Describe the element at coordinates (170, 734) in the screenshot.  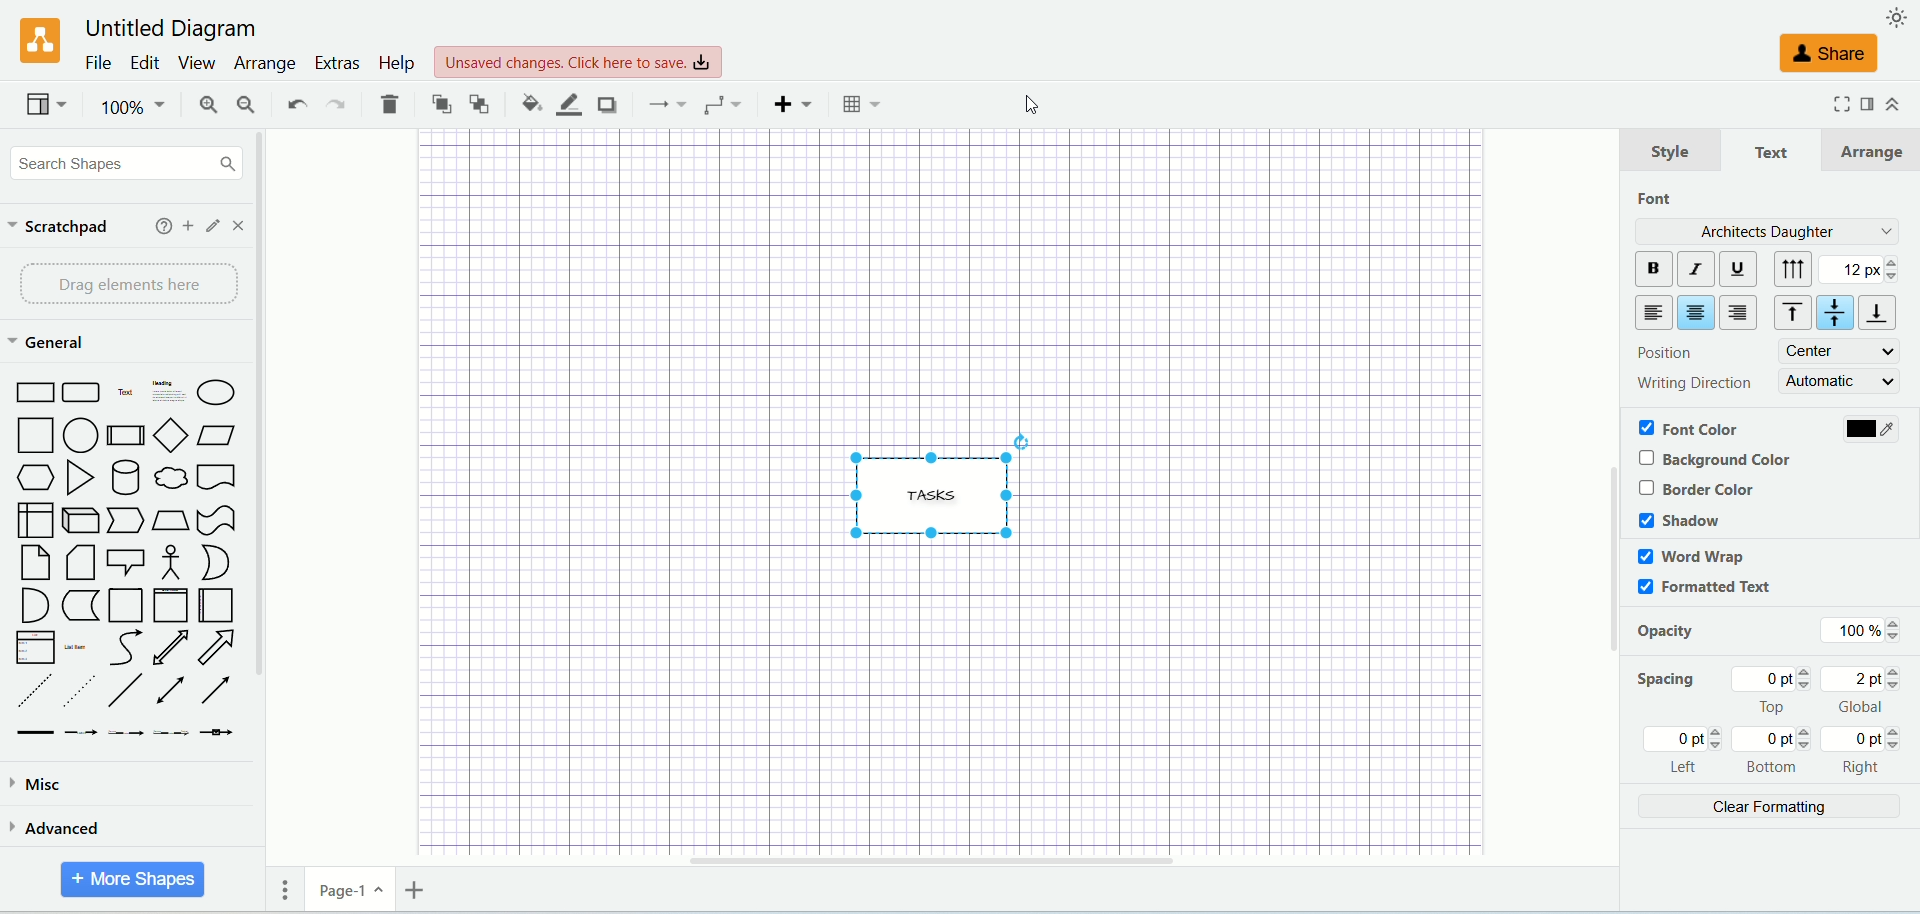
I see `Connector with 3 label` at that location.